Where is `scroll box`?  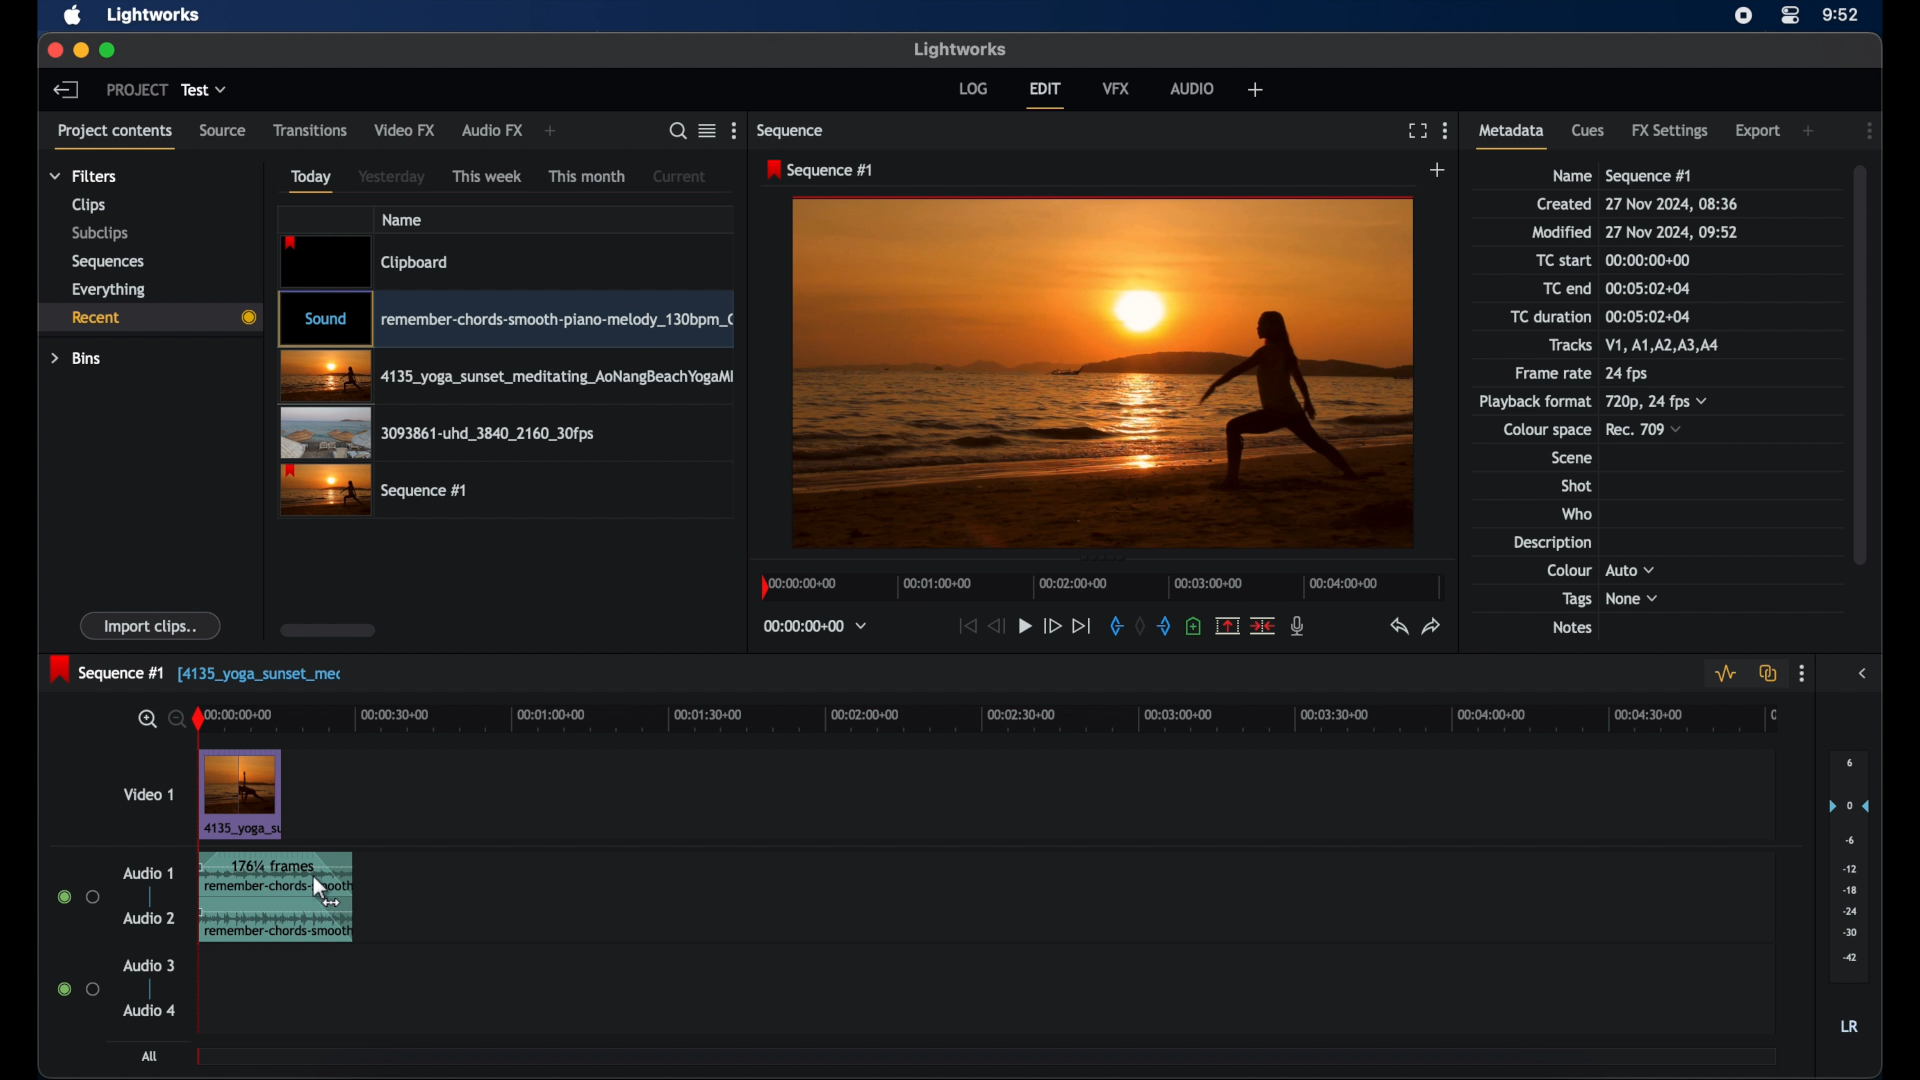
scroll box is located at coordinates (329, 630).